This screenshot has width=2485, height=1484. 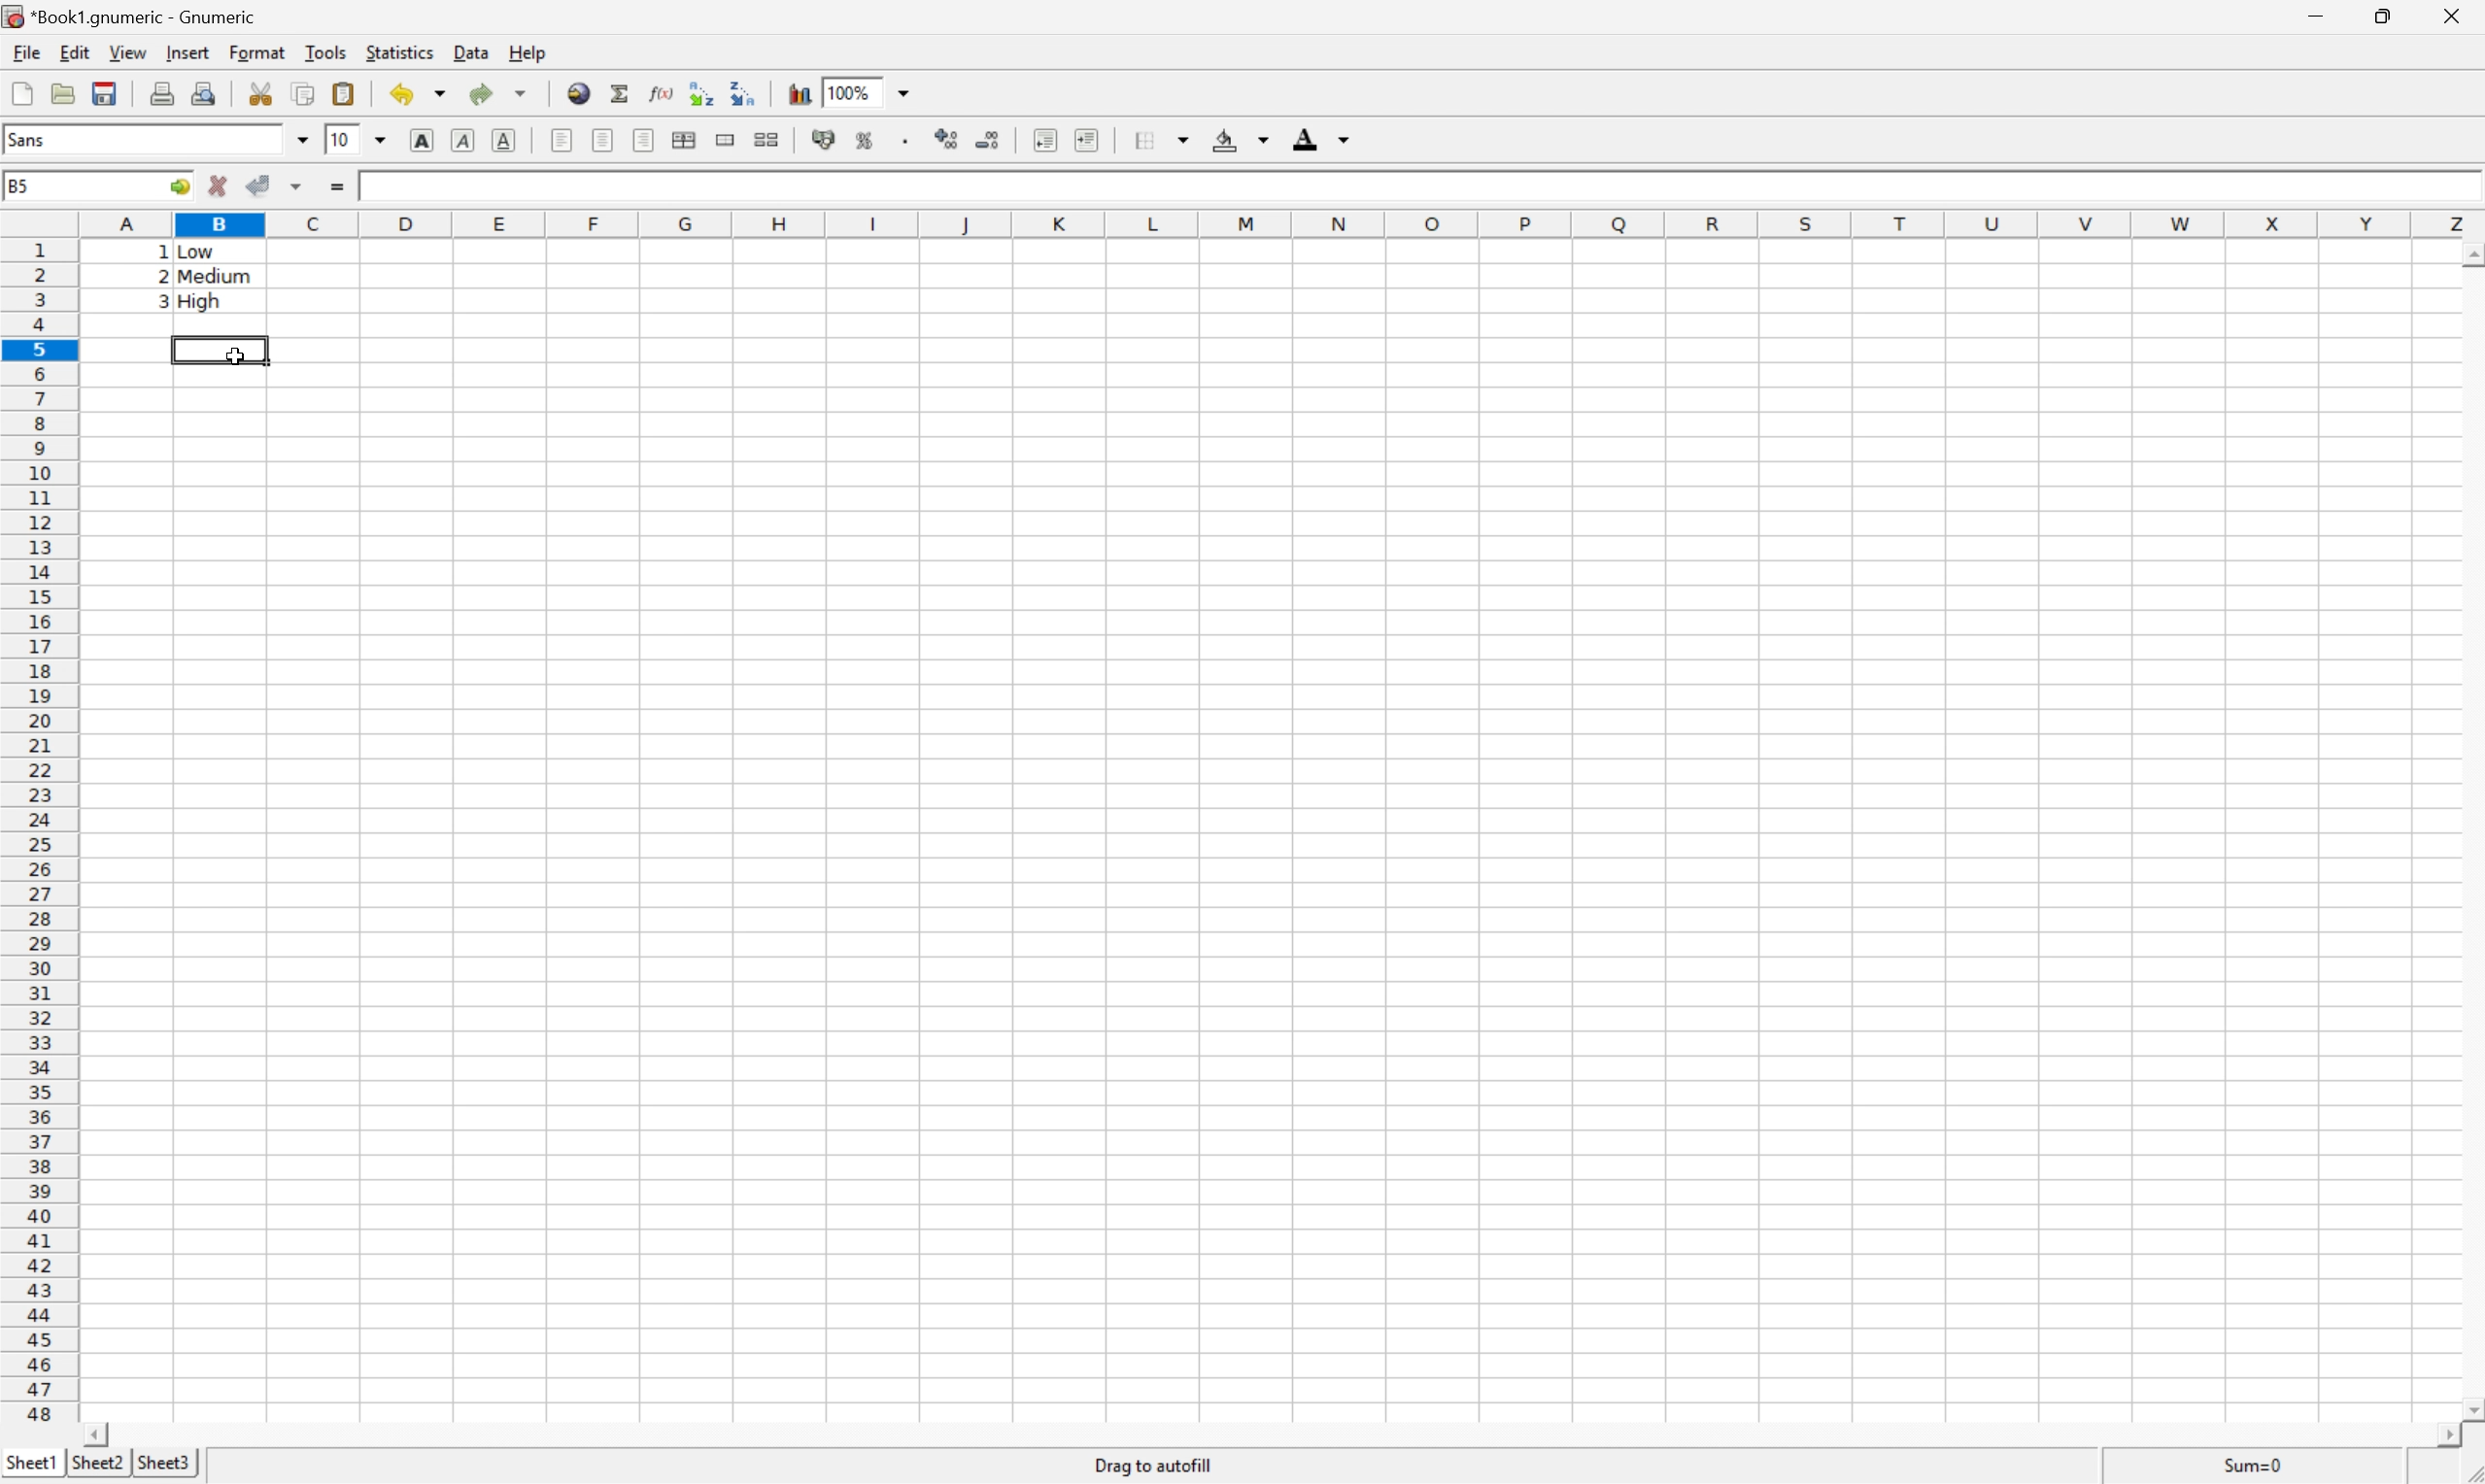 What do you see at coordinates (33, 139) in the screenshot?
I see `Sans` at bounding box center [33, 139].